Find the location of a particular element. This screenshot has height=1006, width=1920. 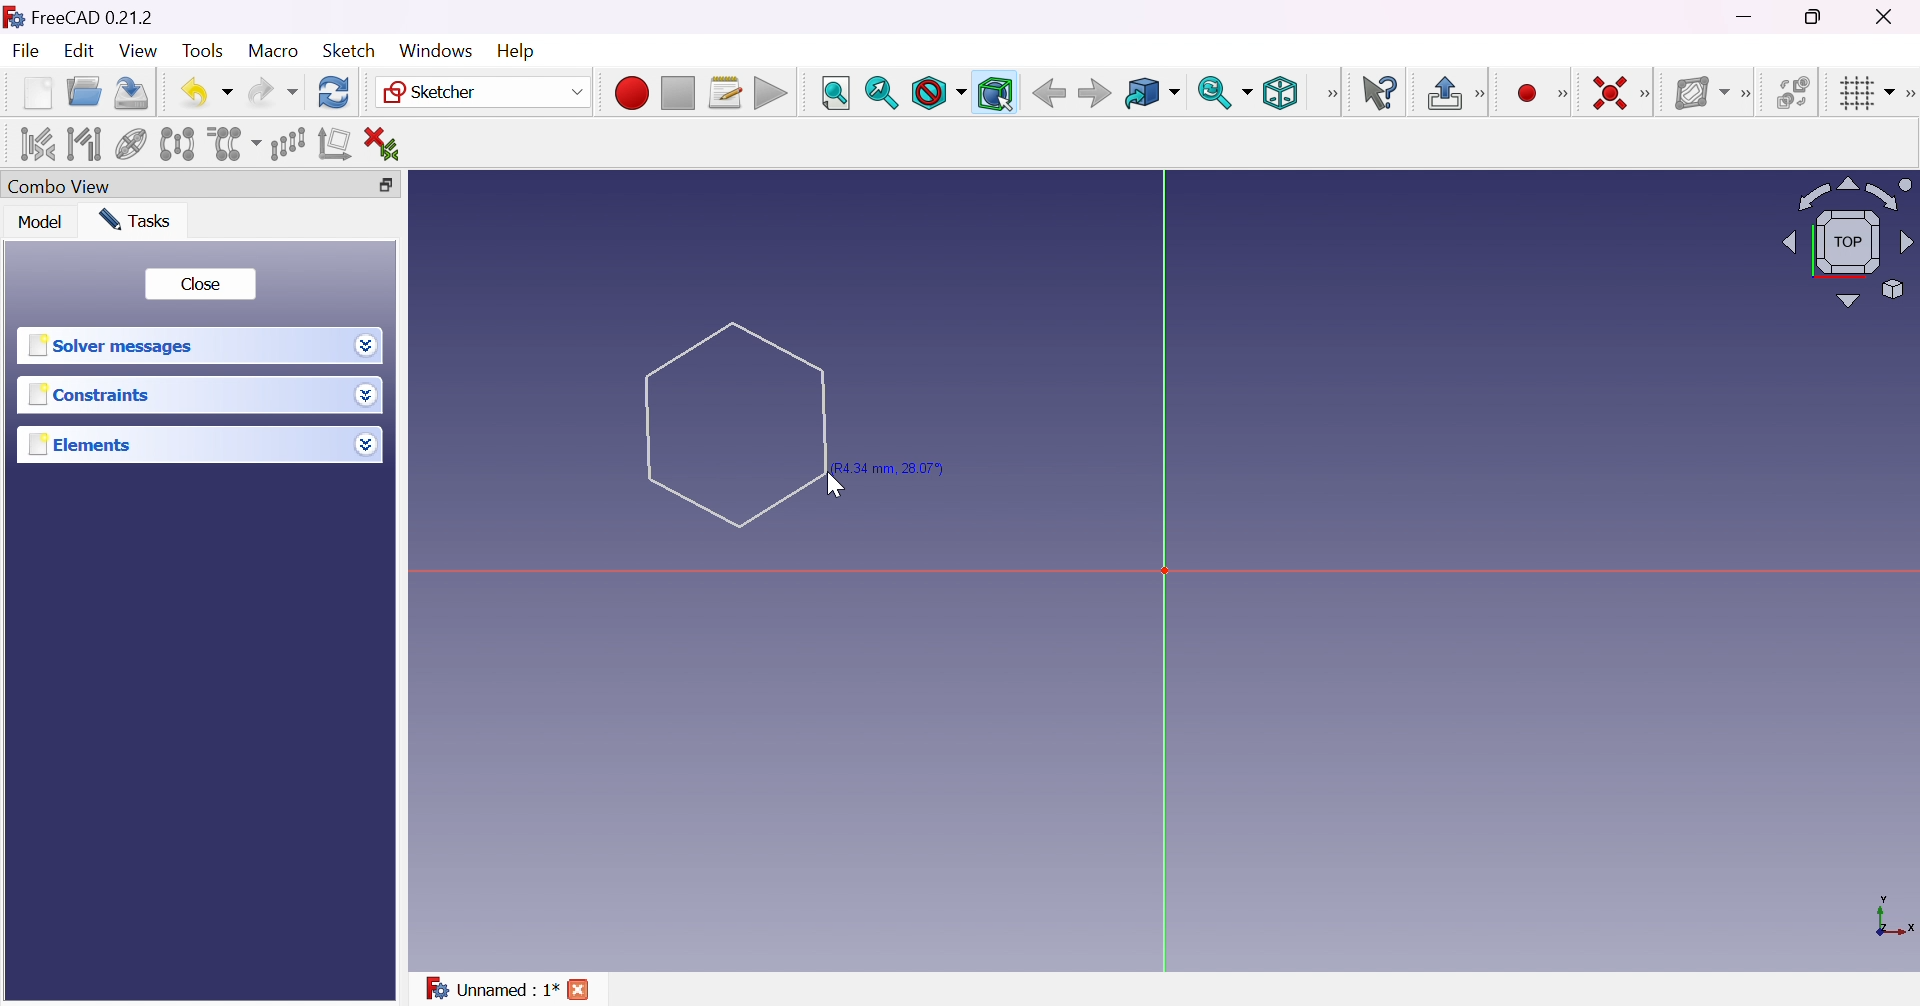

Edit is located at coordinates (82, 51).